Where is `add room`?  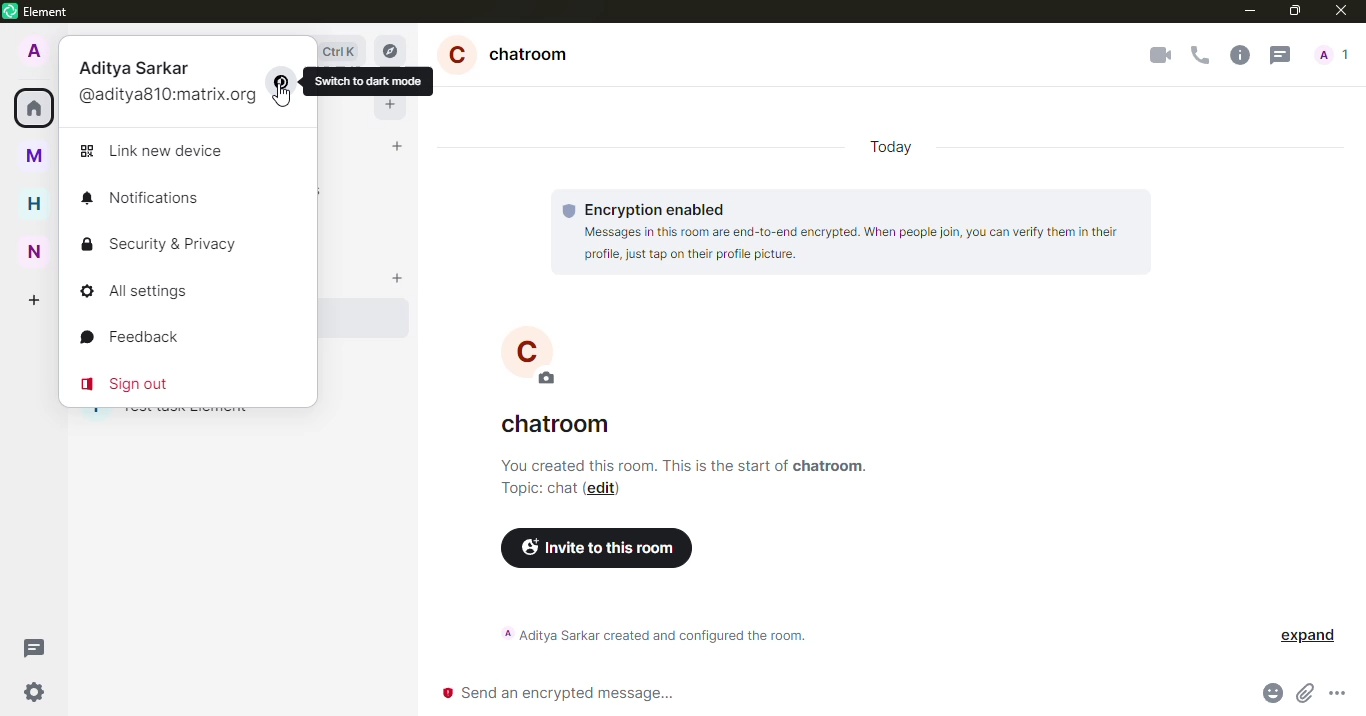
add room is located at coordinates (396, 276).